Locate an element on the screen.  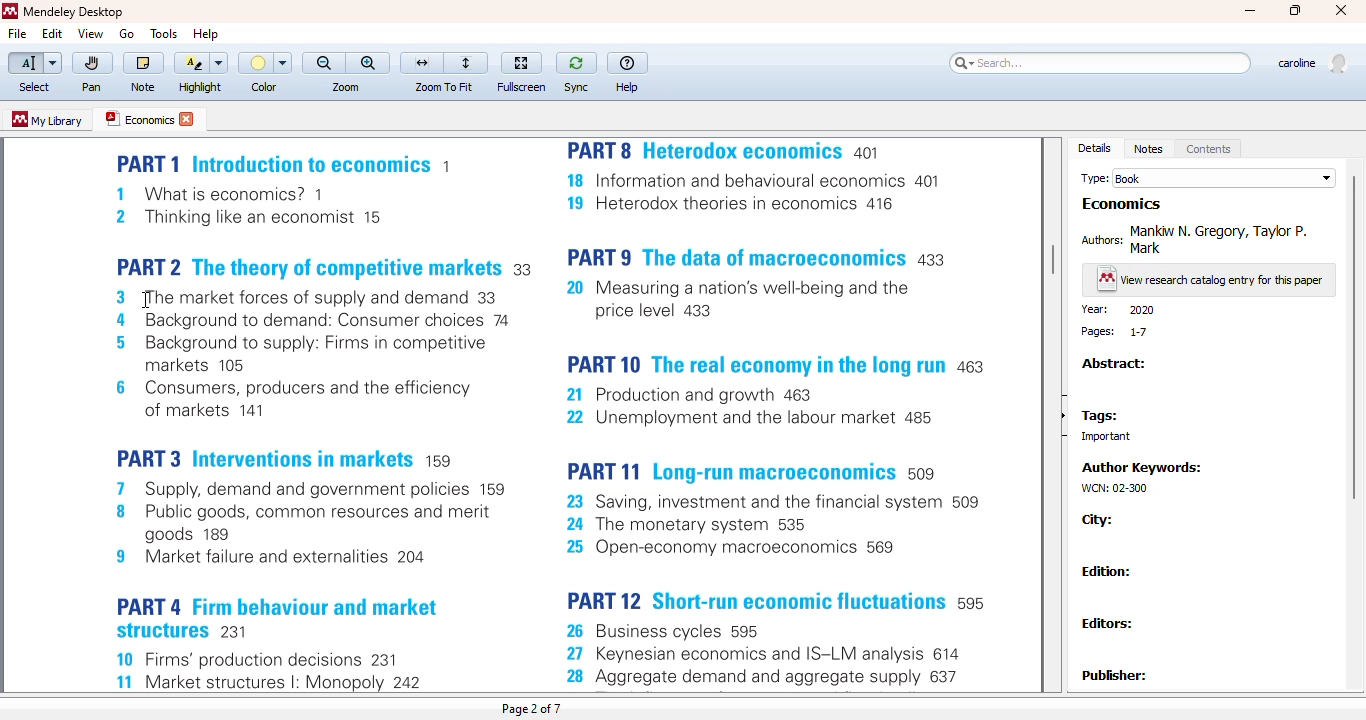
Fullscreen is located at coordinates (521, 62).